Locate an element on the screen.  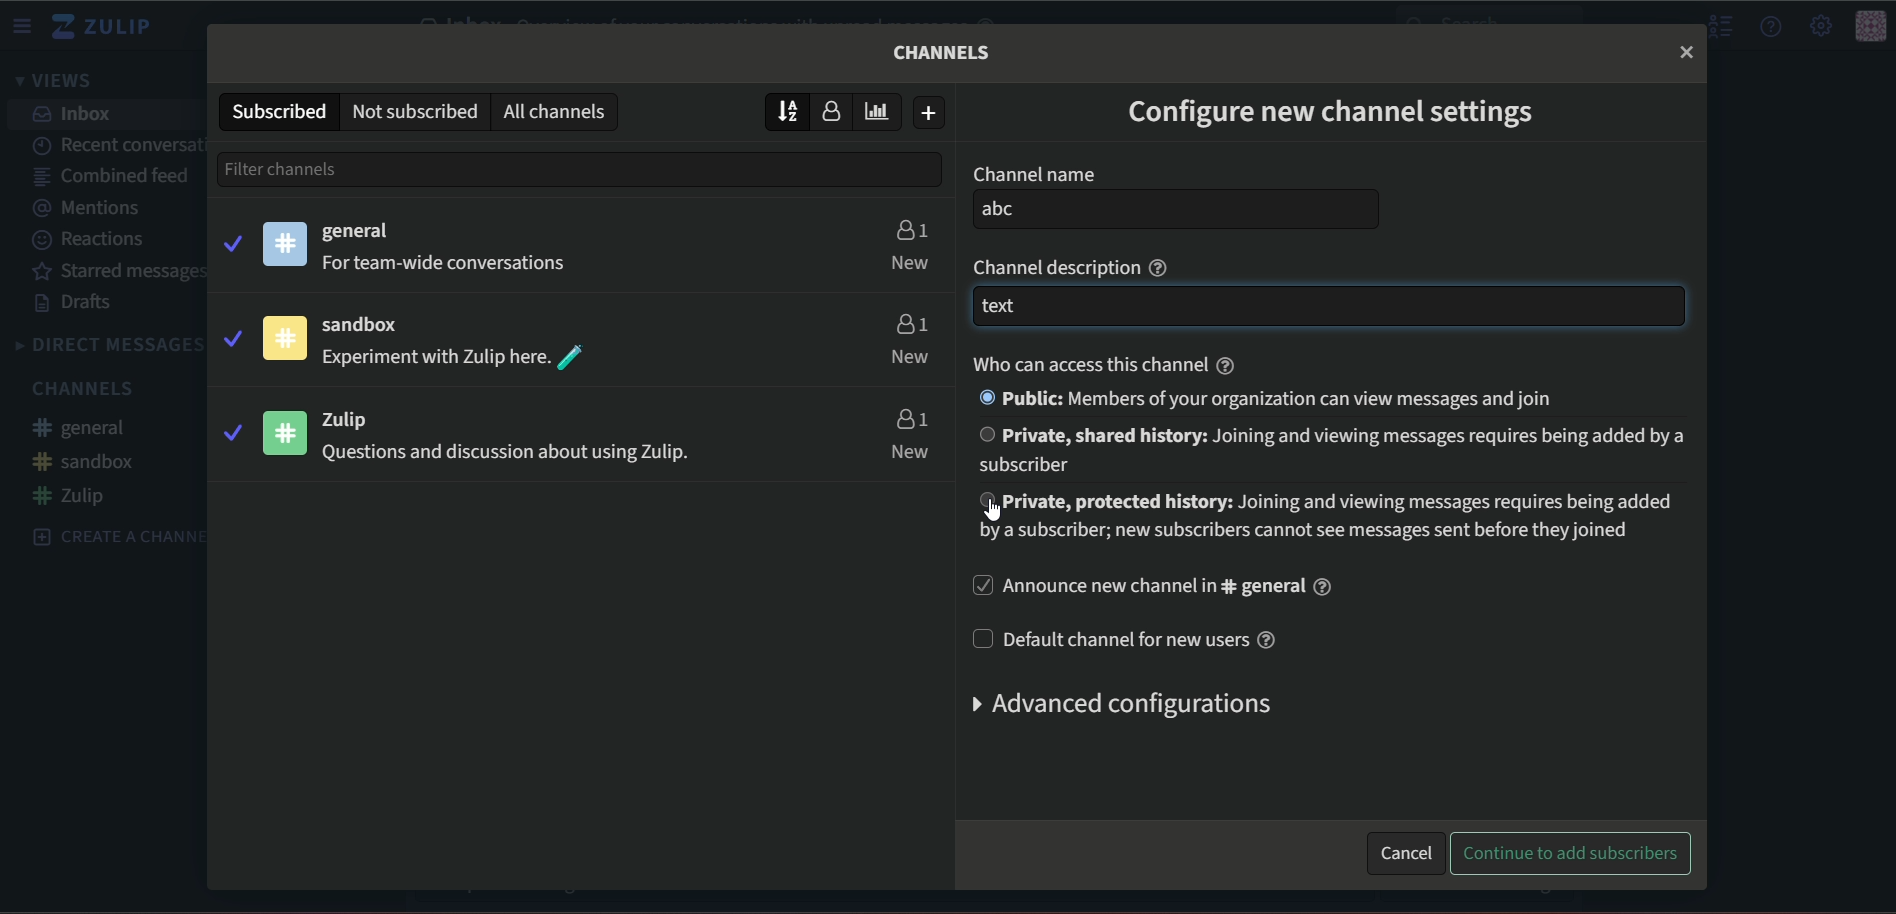
configure new channel settings is located at coordinates (1333, 116).